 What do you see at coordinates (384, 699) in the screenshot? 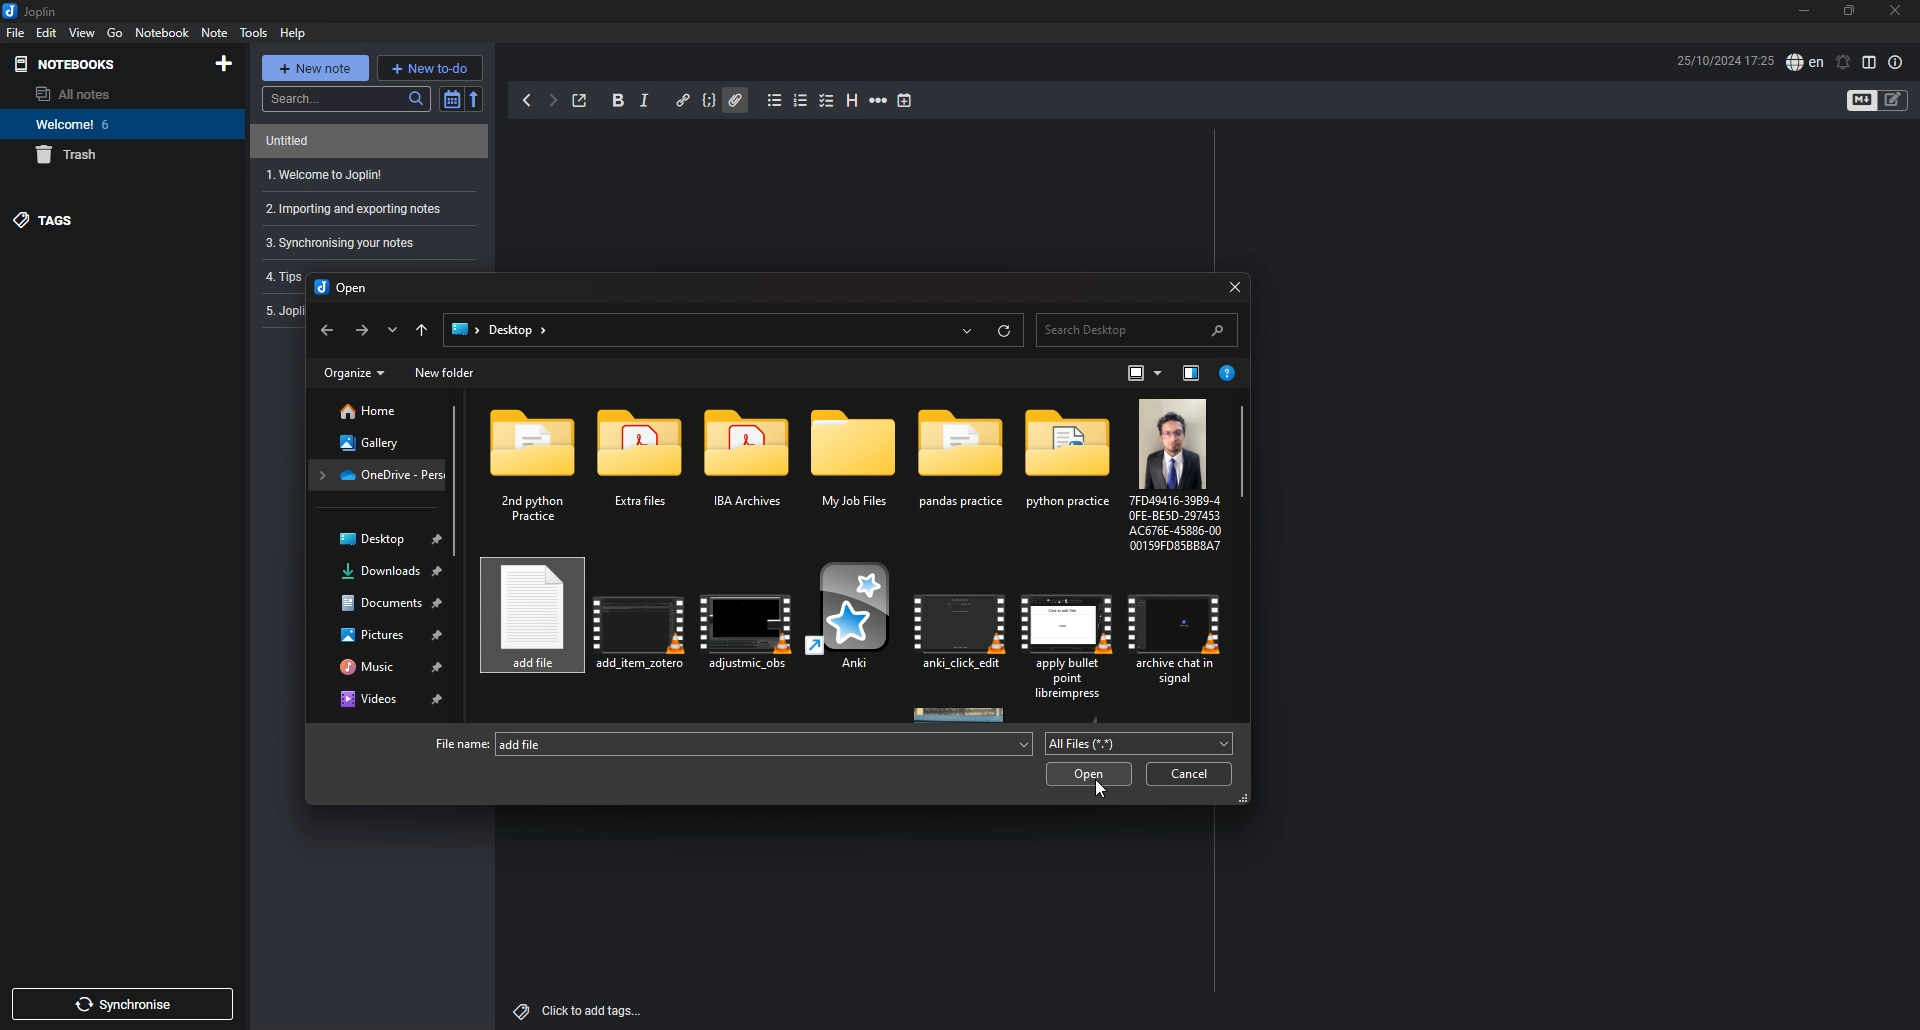
I see `videos` at bounding box center [384, 699].